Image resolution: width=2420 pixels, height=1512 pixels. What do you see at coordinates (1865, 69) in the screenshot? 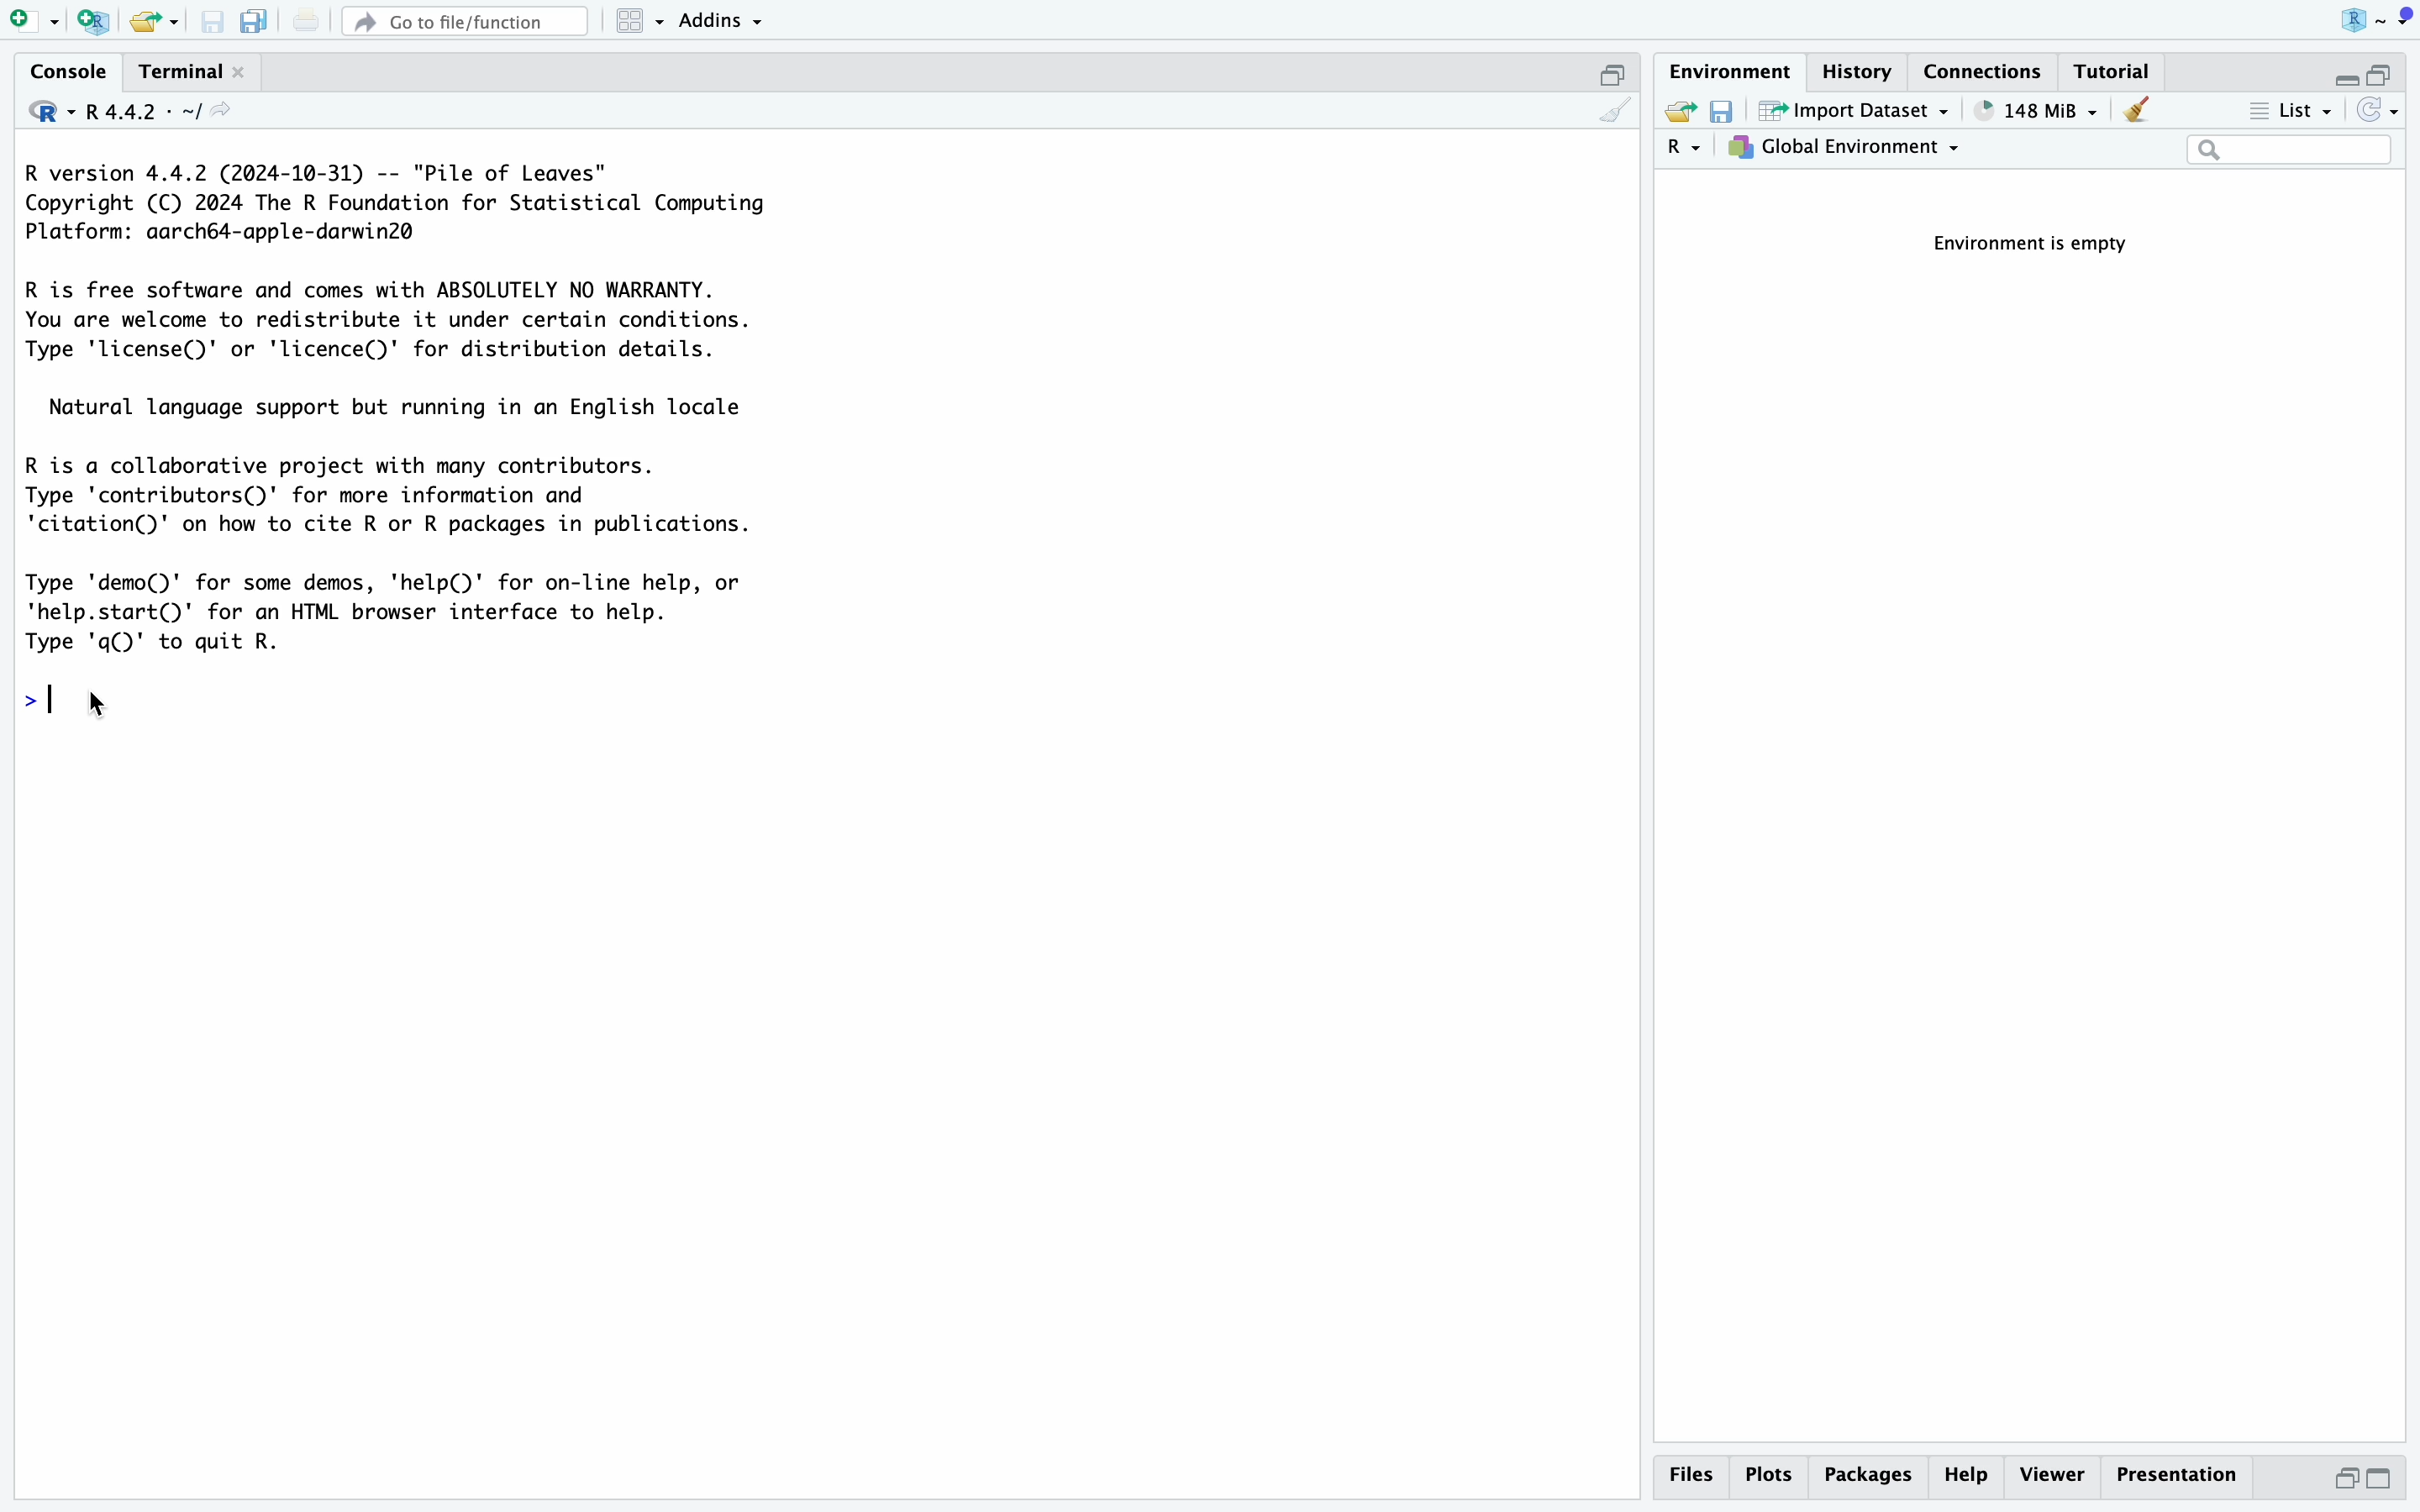
I see `history` at bounding box center [1865, 69].